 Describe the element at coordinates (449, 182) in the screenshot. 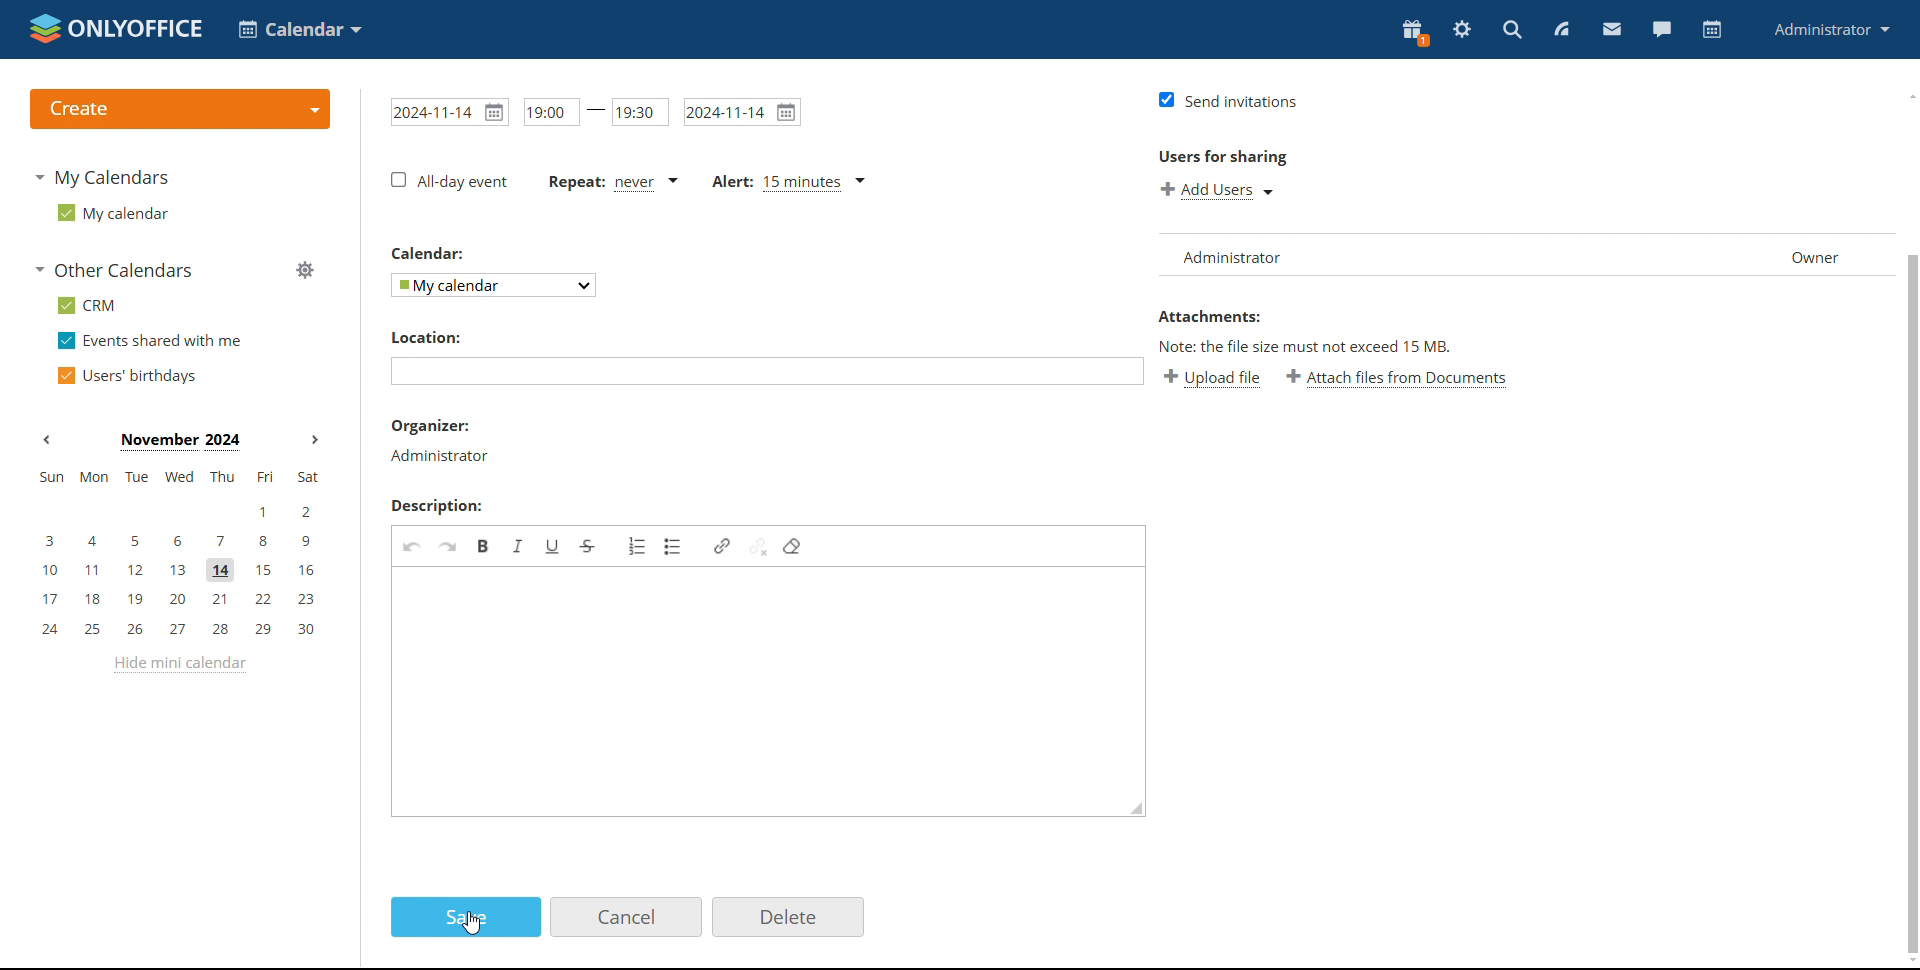

I see `all-day event checkbox` at that location.